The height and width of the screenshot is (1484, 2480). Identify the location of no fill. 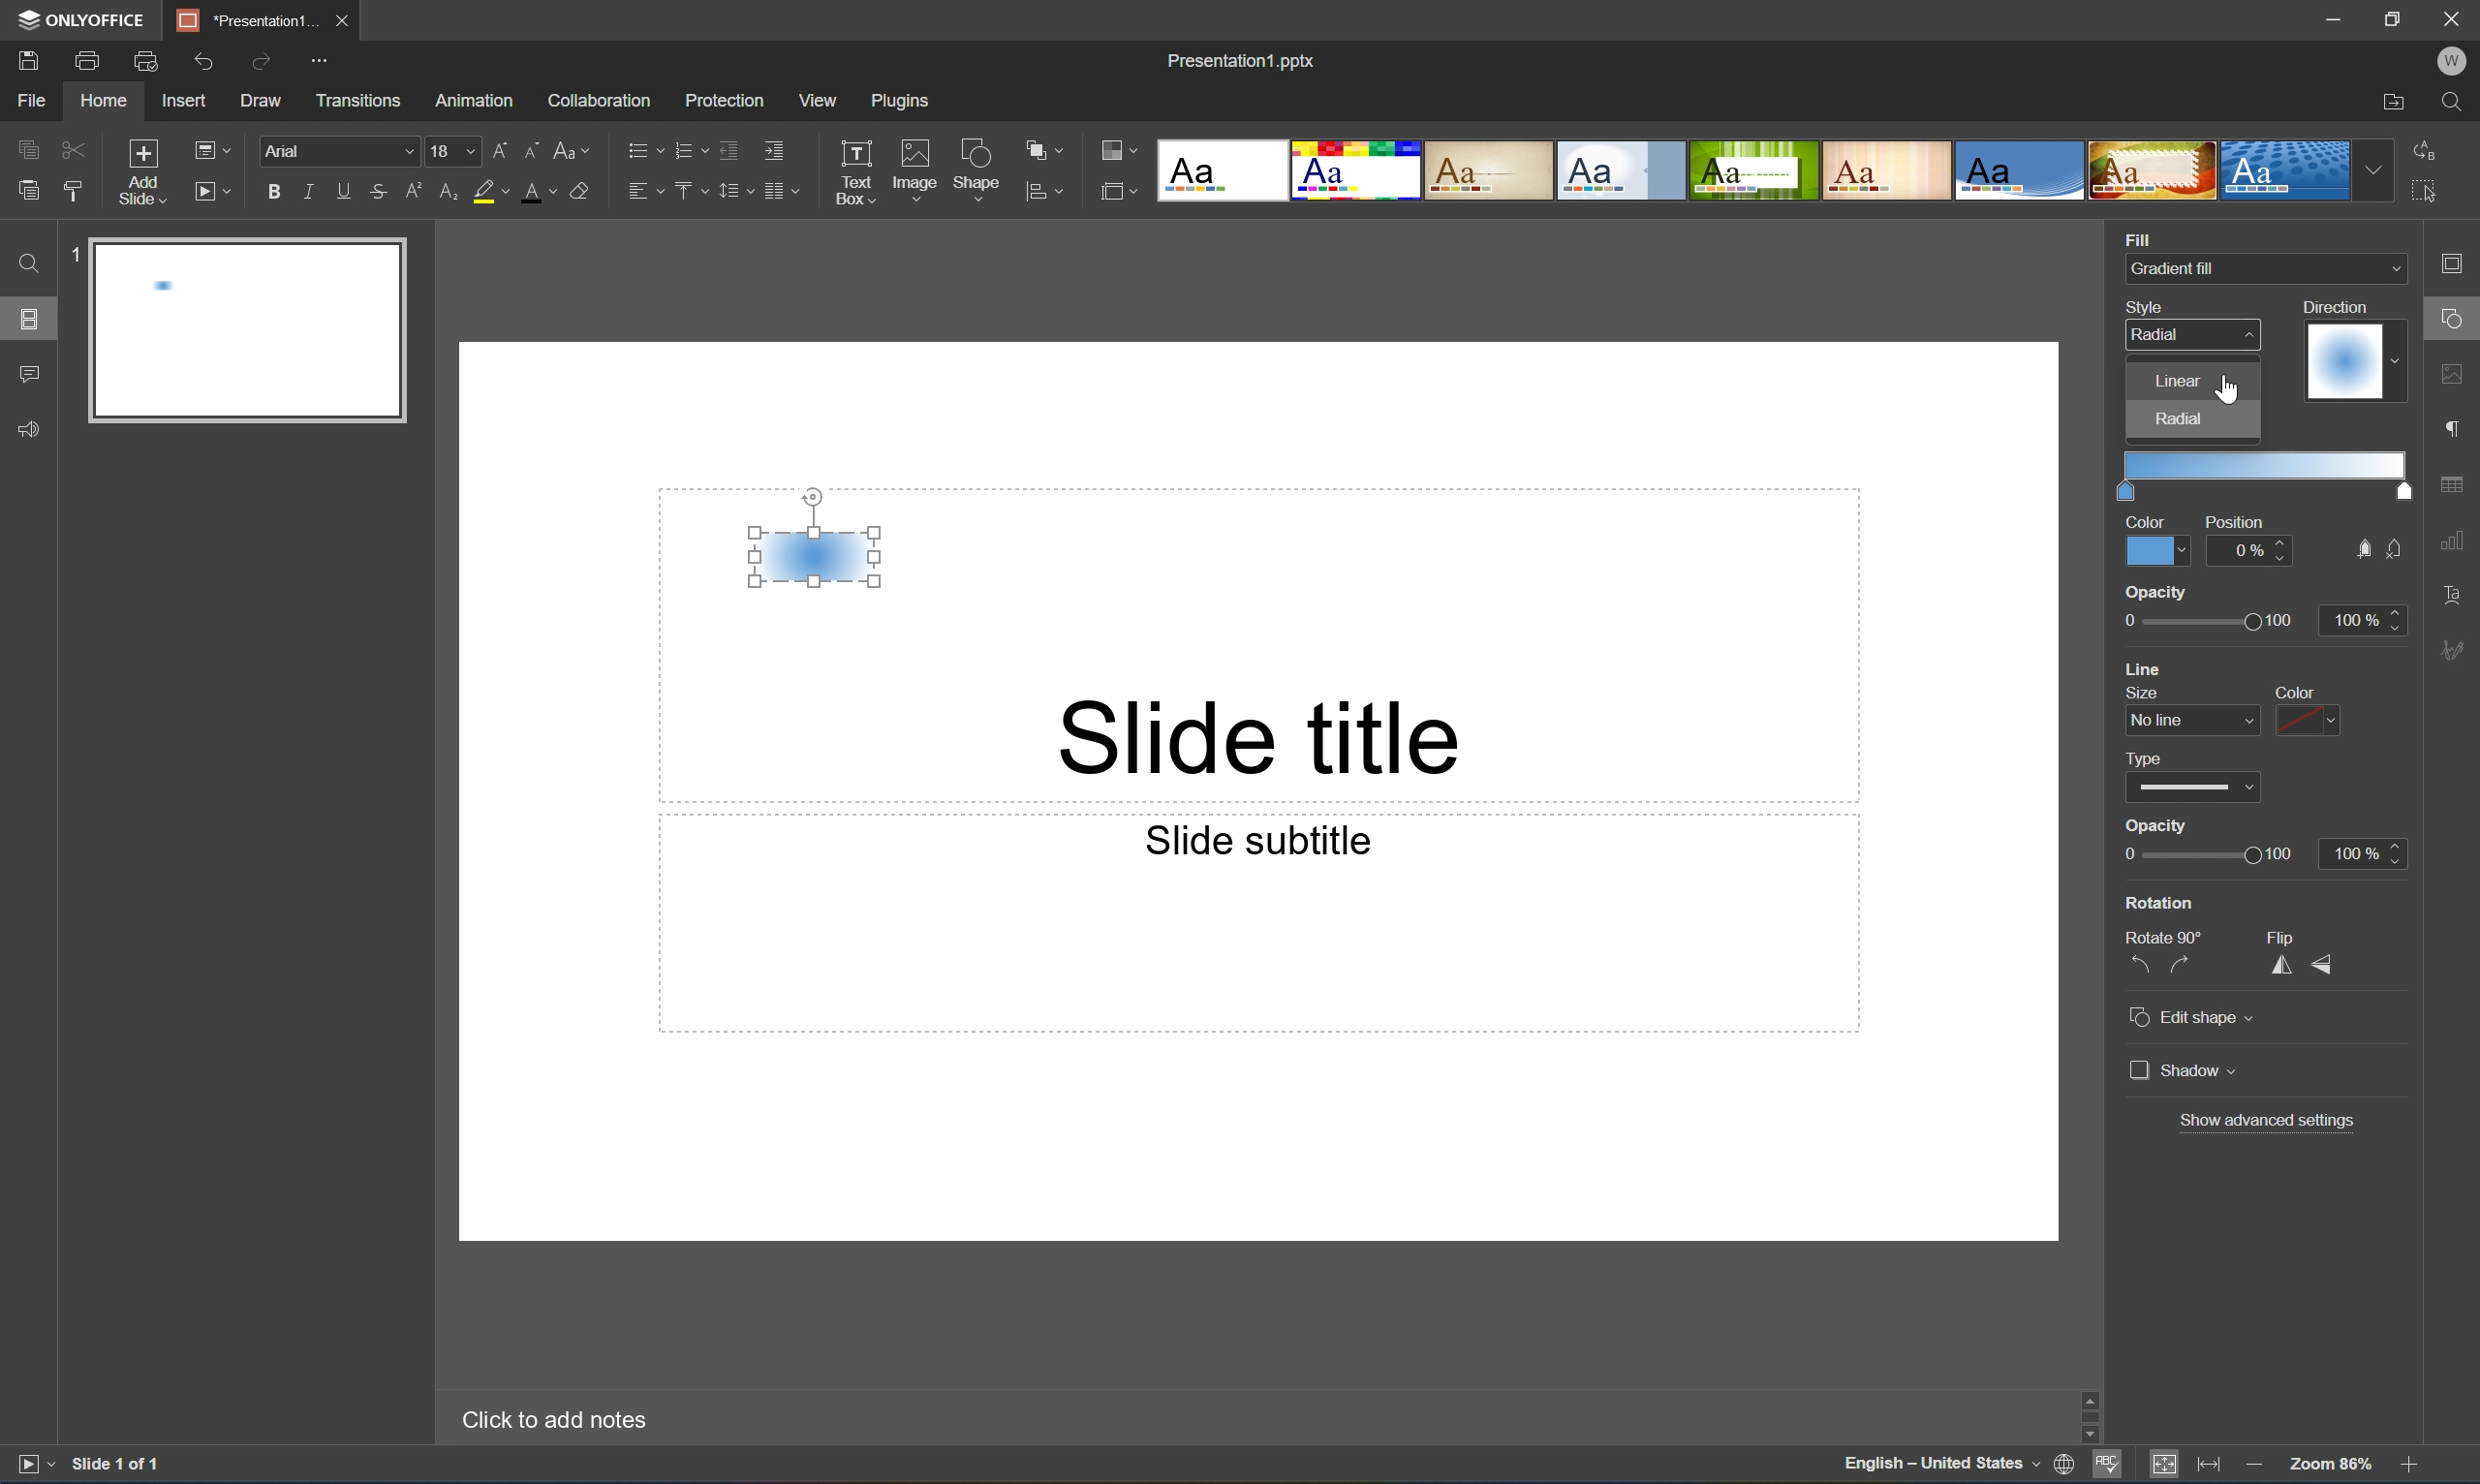
(2396, 550).